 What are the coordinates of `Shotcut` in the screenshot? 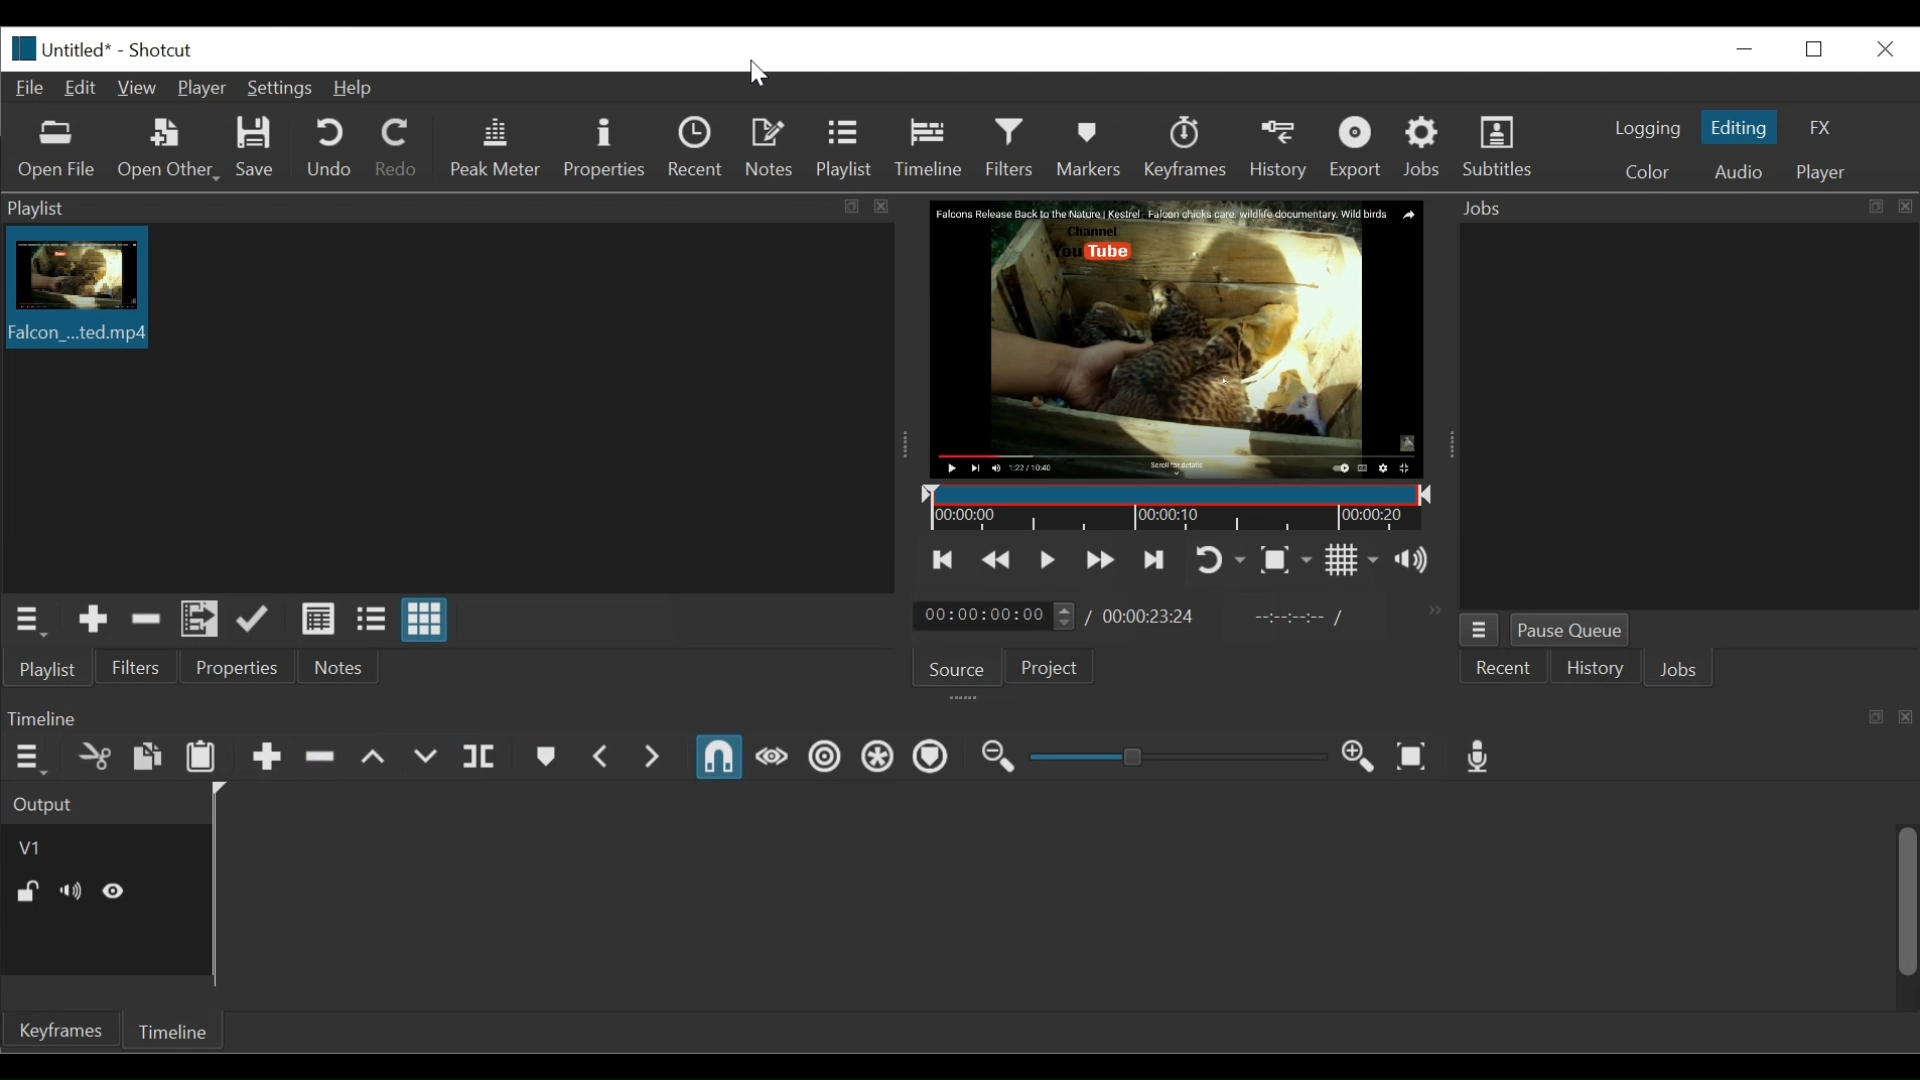 It's located at (164, 52).